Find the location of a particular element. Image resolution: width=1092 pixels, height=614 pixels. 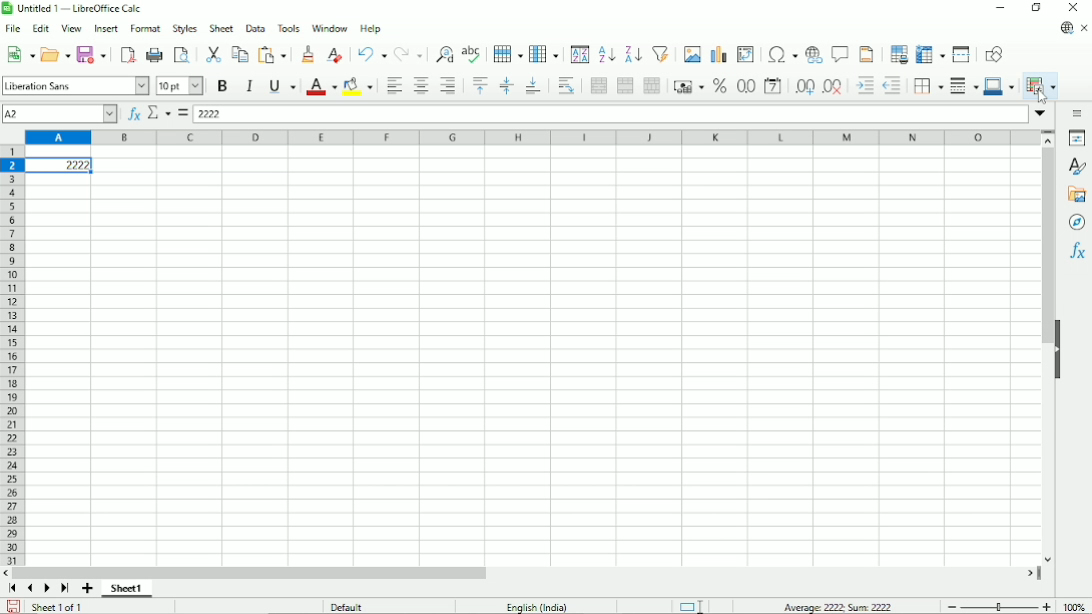

Merge and center is located at coordinates (599, 86).